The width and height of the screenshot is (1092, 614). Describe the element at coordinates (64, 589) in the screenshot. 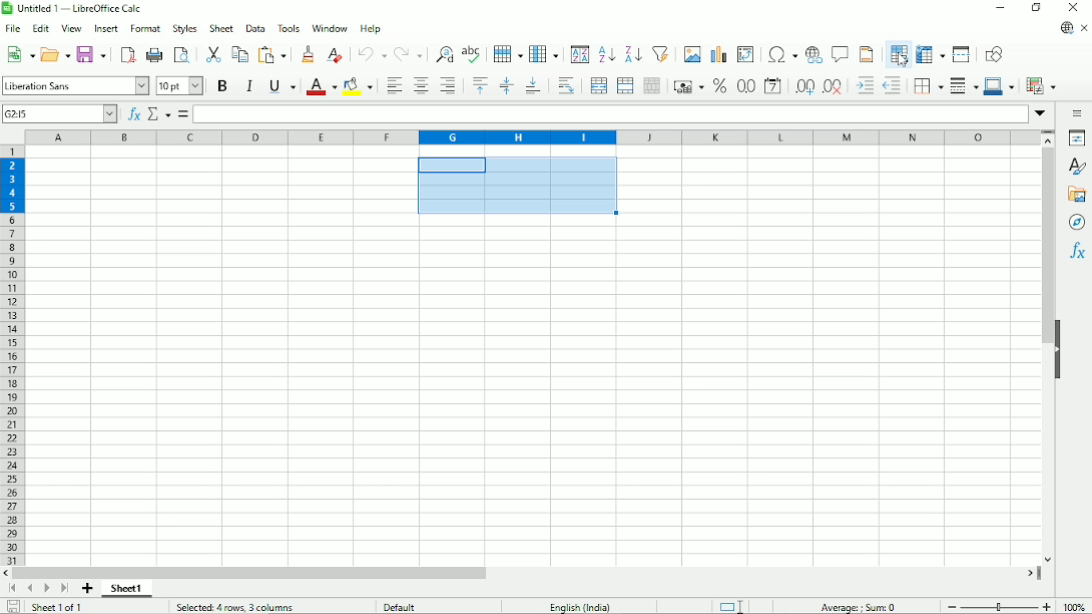

I see `Scroll to last sheet` at that location.